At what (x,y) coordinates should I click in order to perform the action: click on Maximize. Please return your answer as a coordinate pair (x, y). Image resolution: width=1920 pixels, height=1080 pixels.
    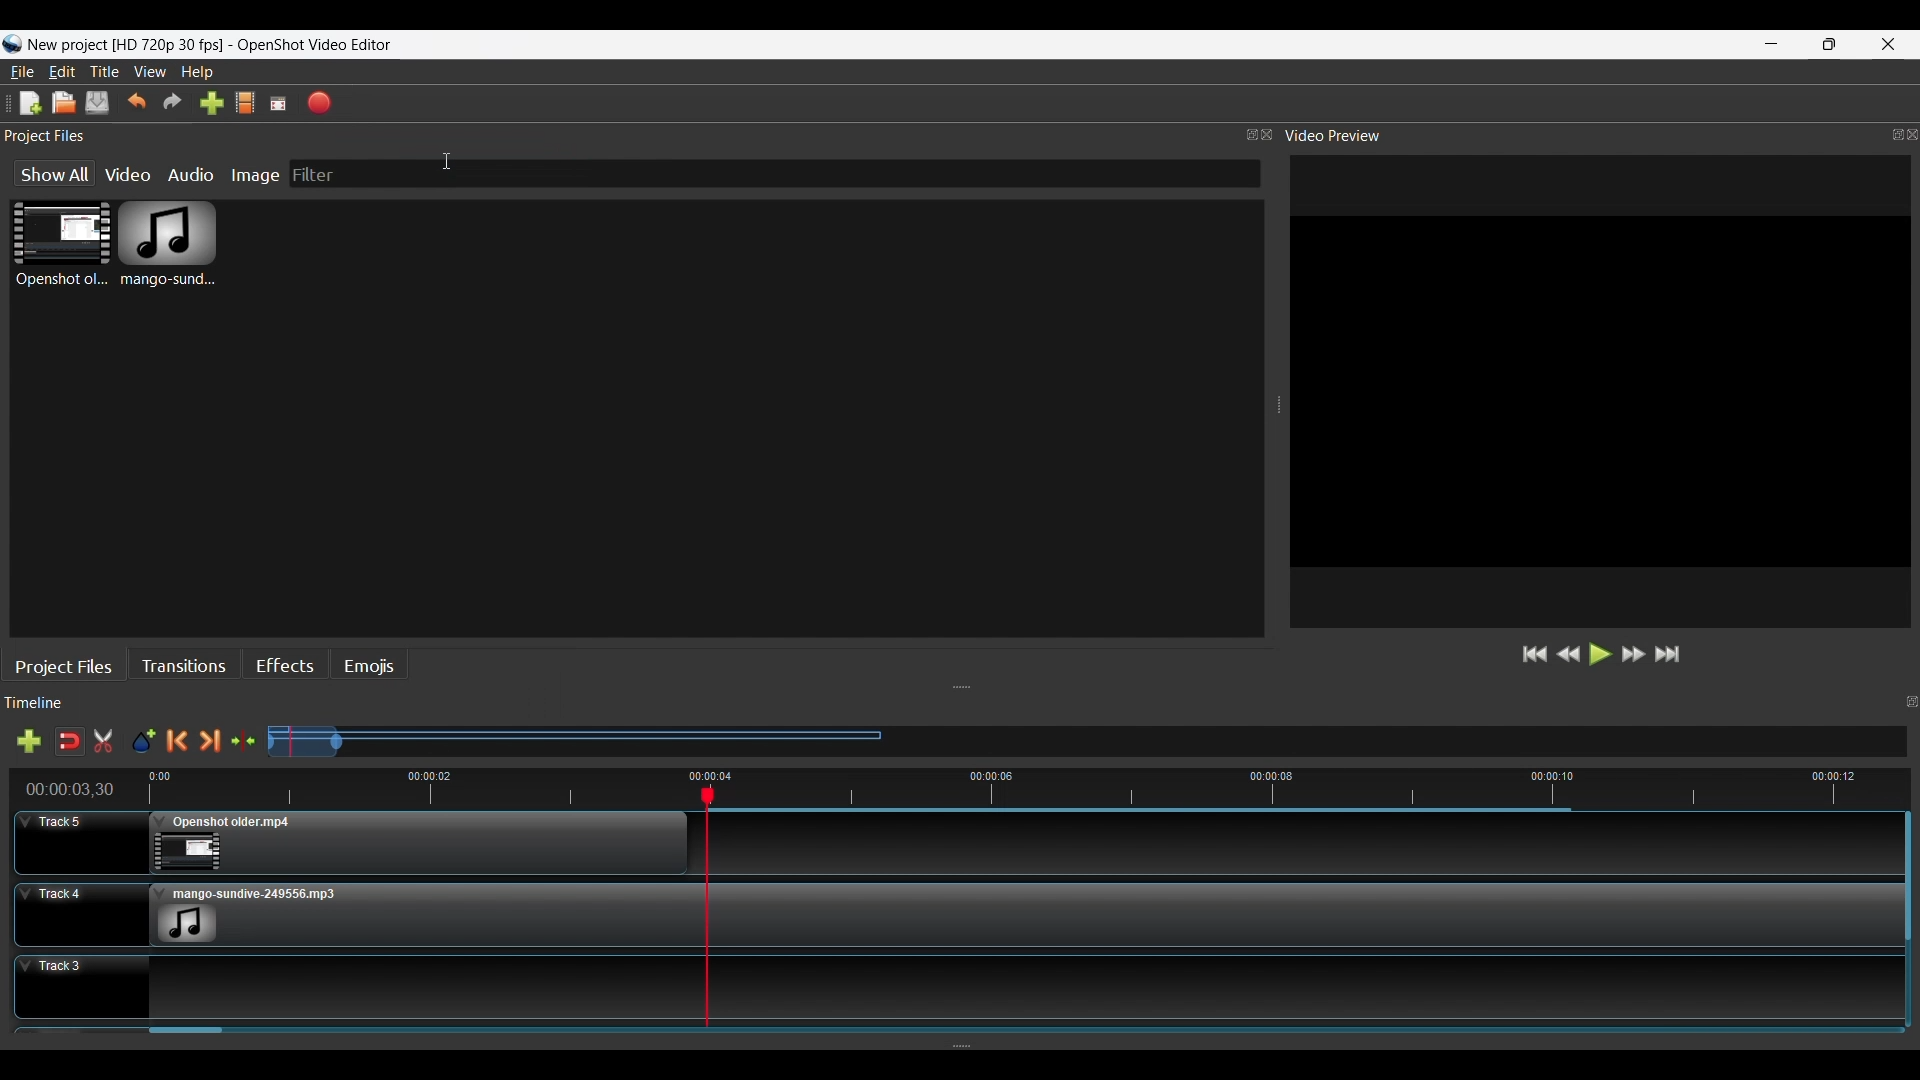
    Looking at the image, I should click on (1885, 131).